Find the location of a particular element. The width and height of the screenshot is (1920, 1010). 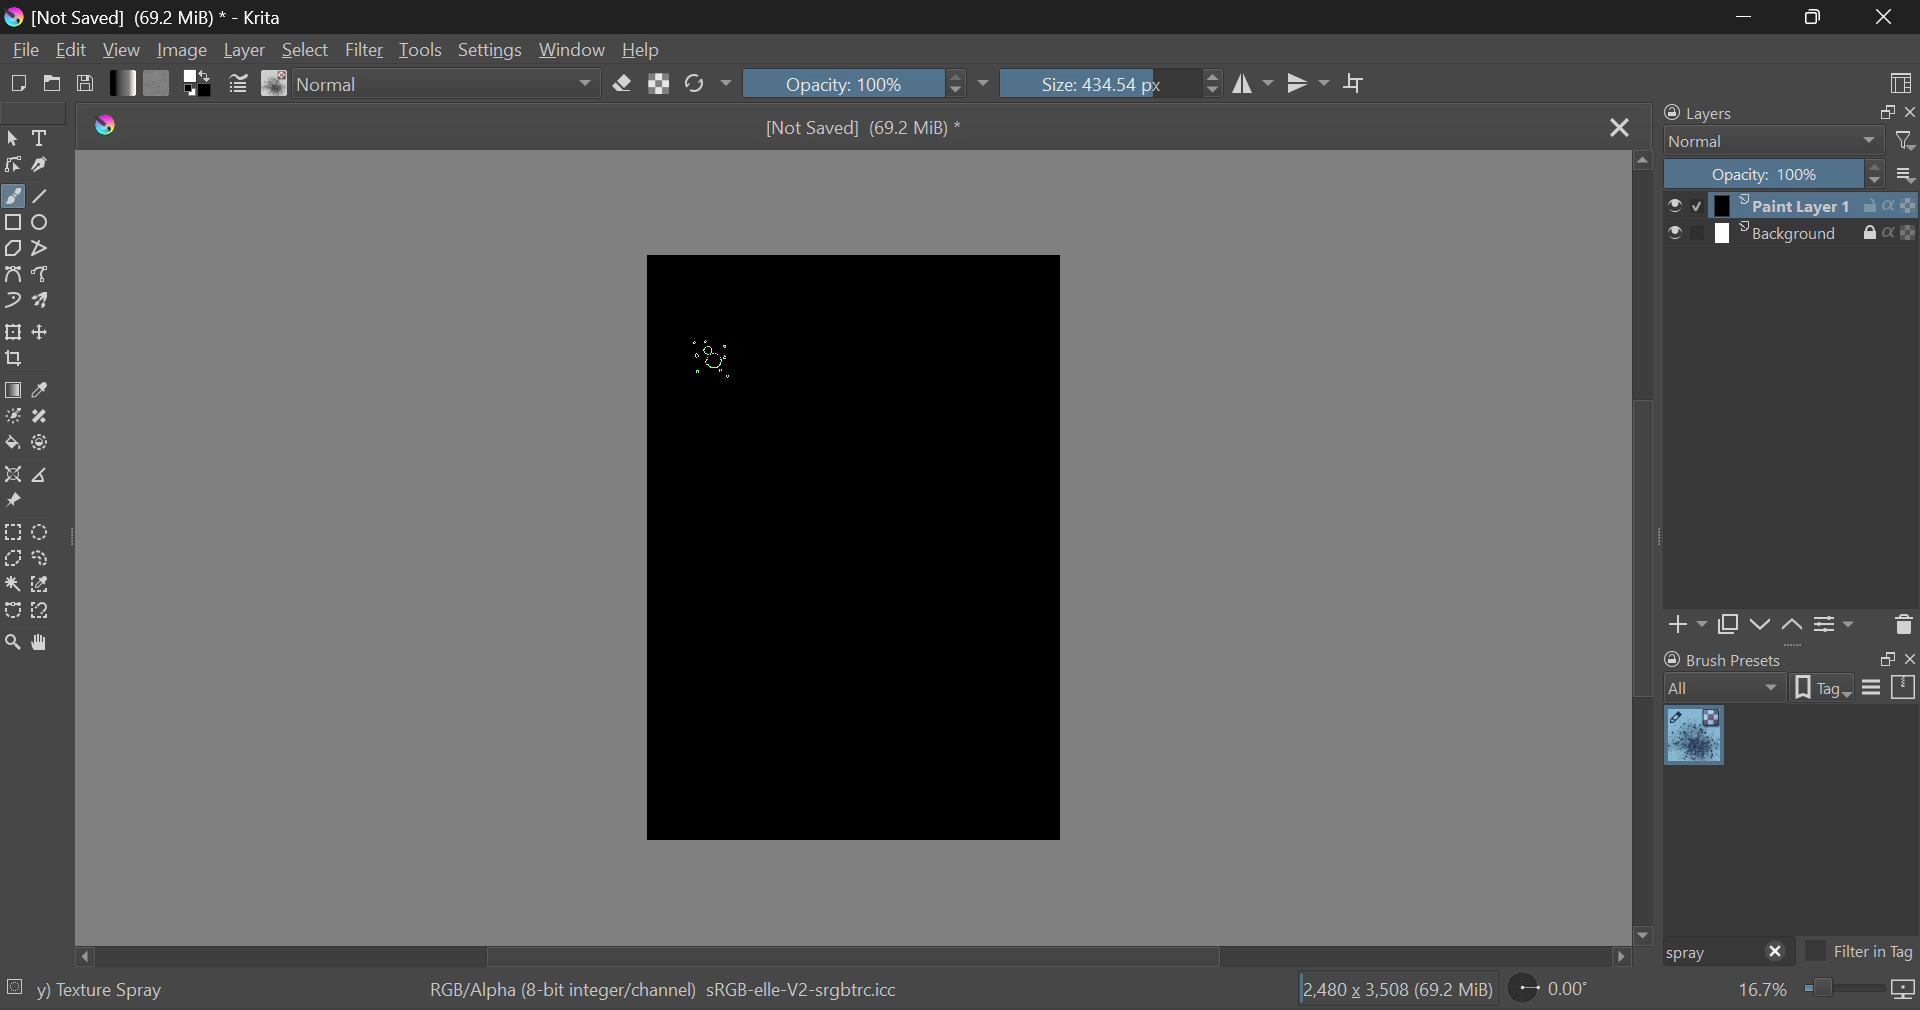

Line is located at coordinates (41, 198).